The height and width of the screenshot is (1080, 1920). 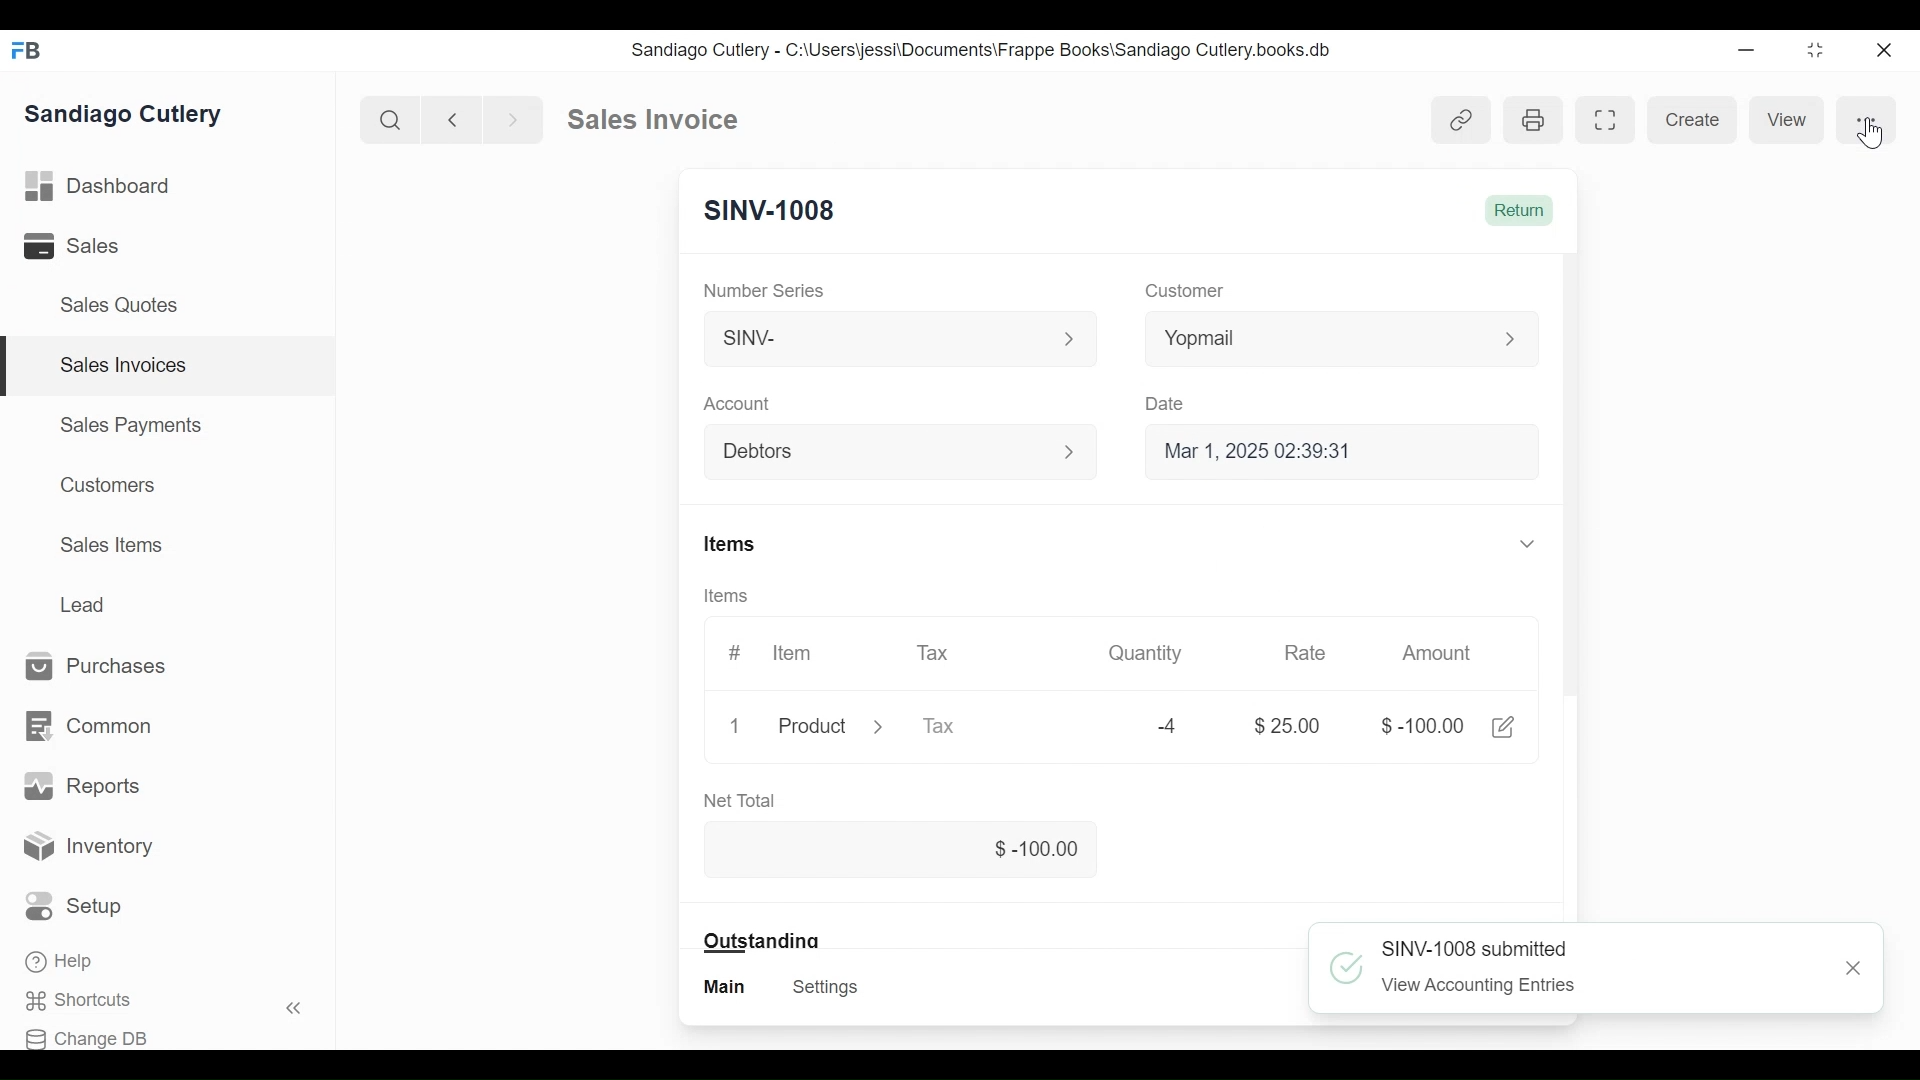 I want to click on Debtors, so click(x=888, y=450).